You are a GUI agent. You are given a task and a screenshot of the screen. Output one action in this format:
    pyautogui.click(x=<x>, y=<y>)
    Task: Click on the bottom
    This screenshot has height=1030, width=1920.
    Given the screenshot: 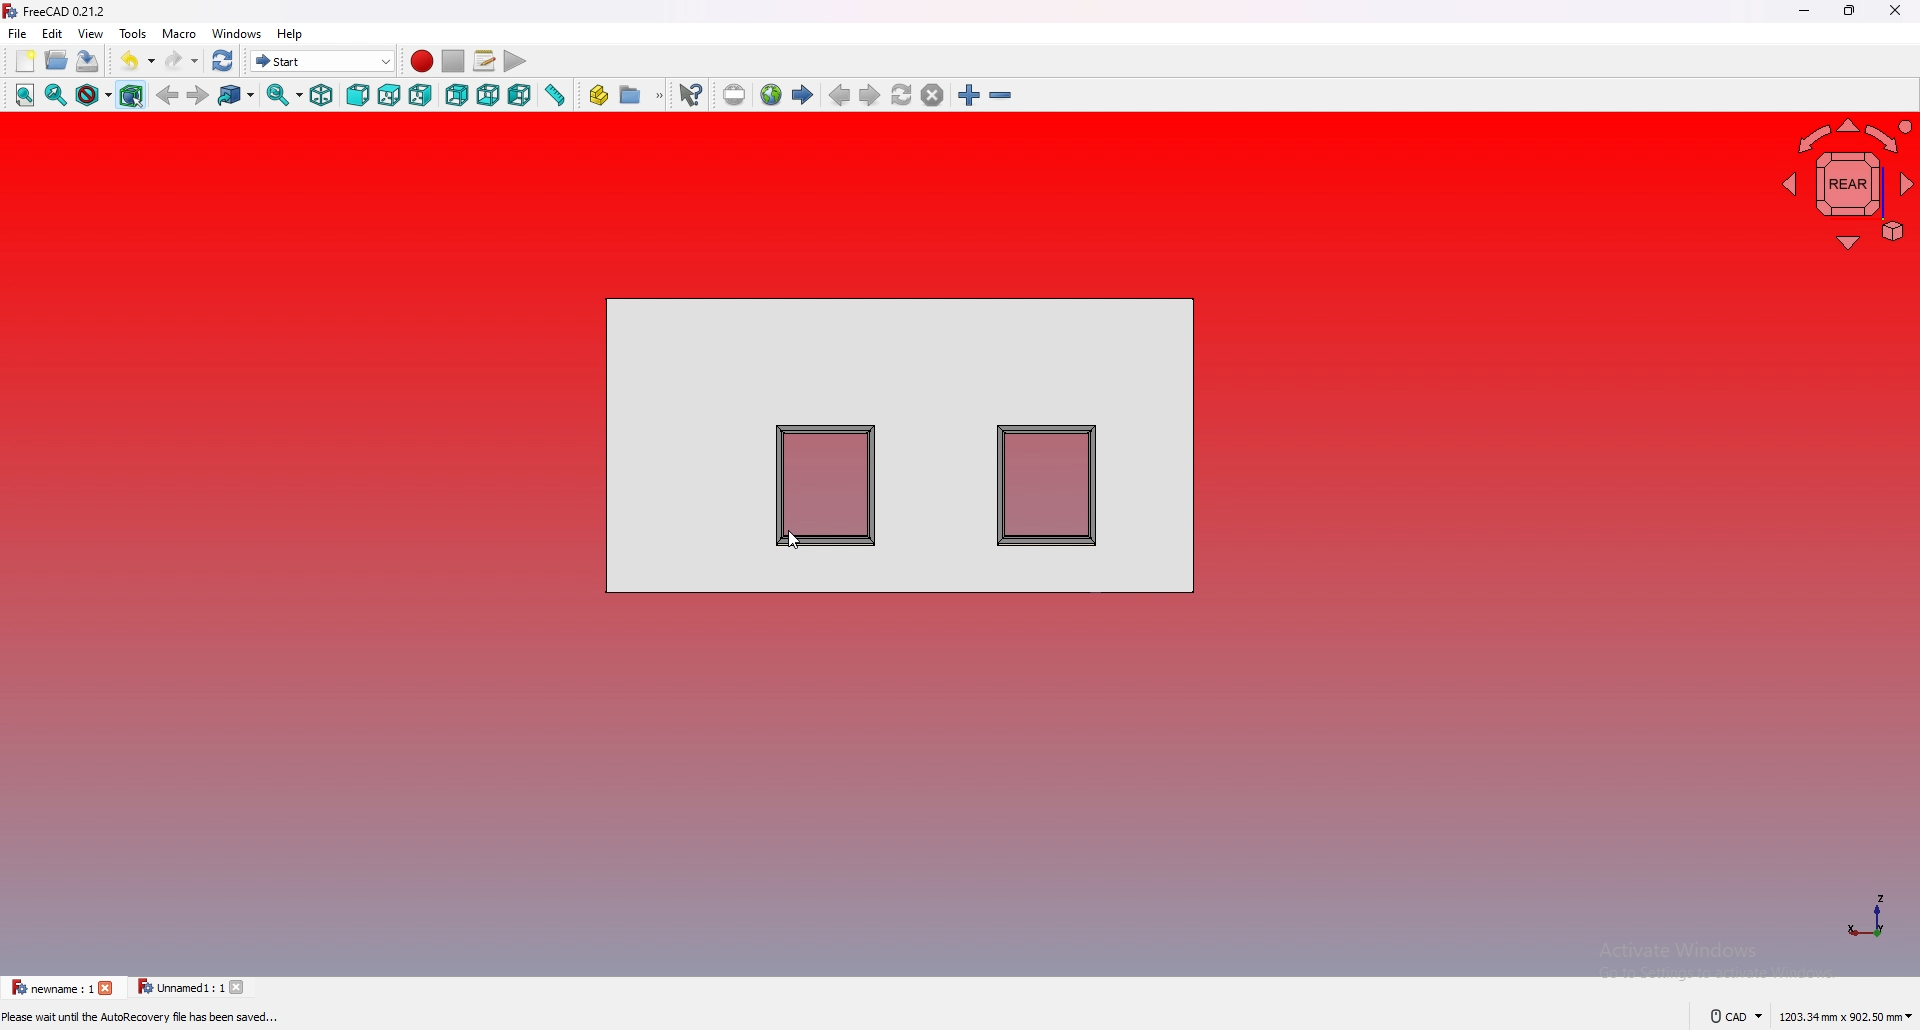 What is the action you would take?
    pyautogui.click(x=488, y=96)
    